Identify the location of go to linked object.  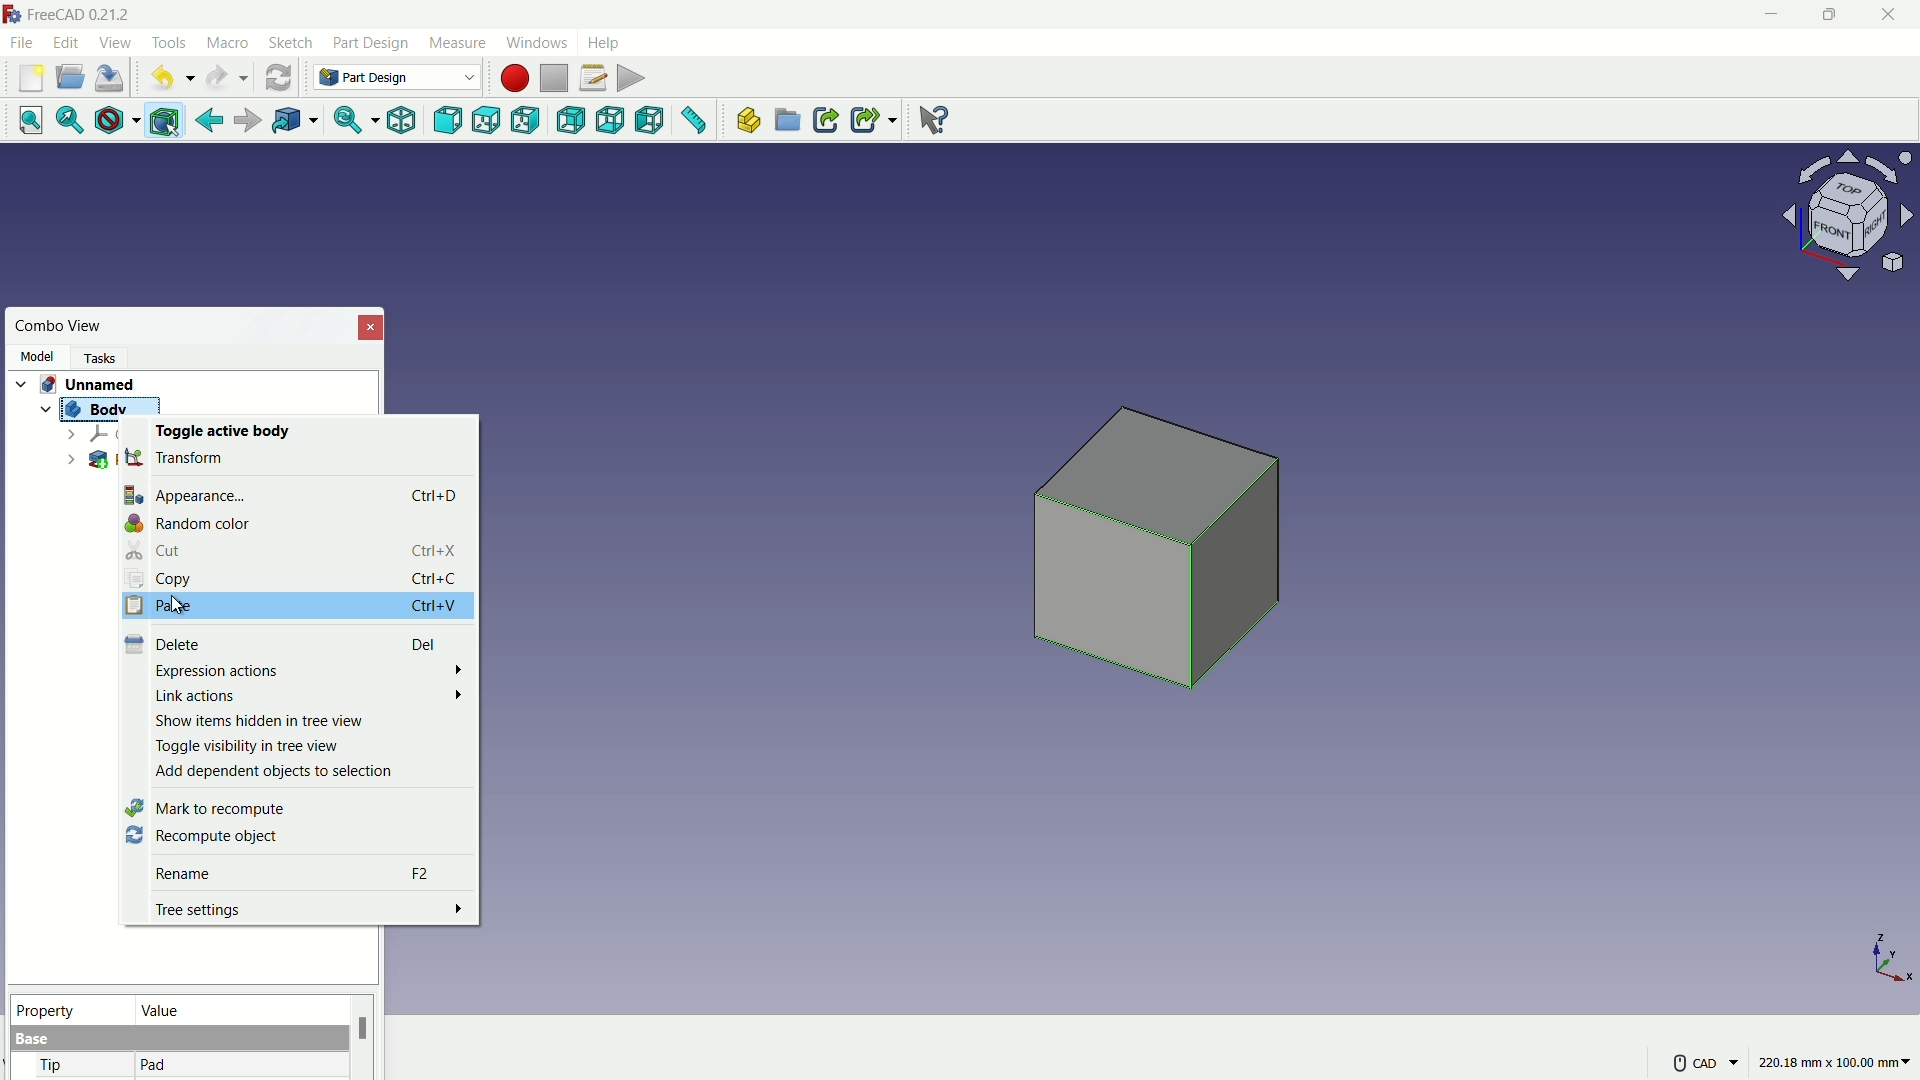
(293, 122).